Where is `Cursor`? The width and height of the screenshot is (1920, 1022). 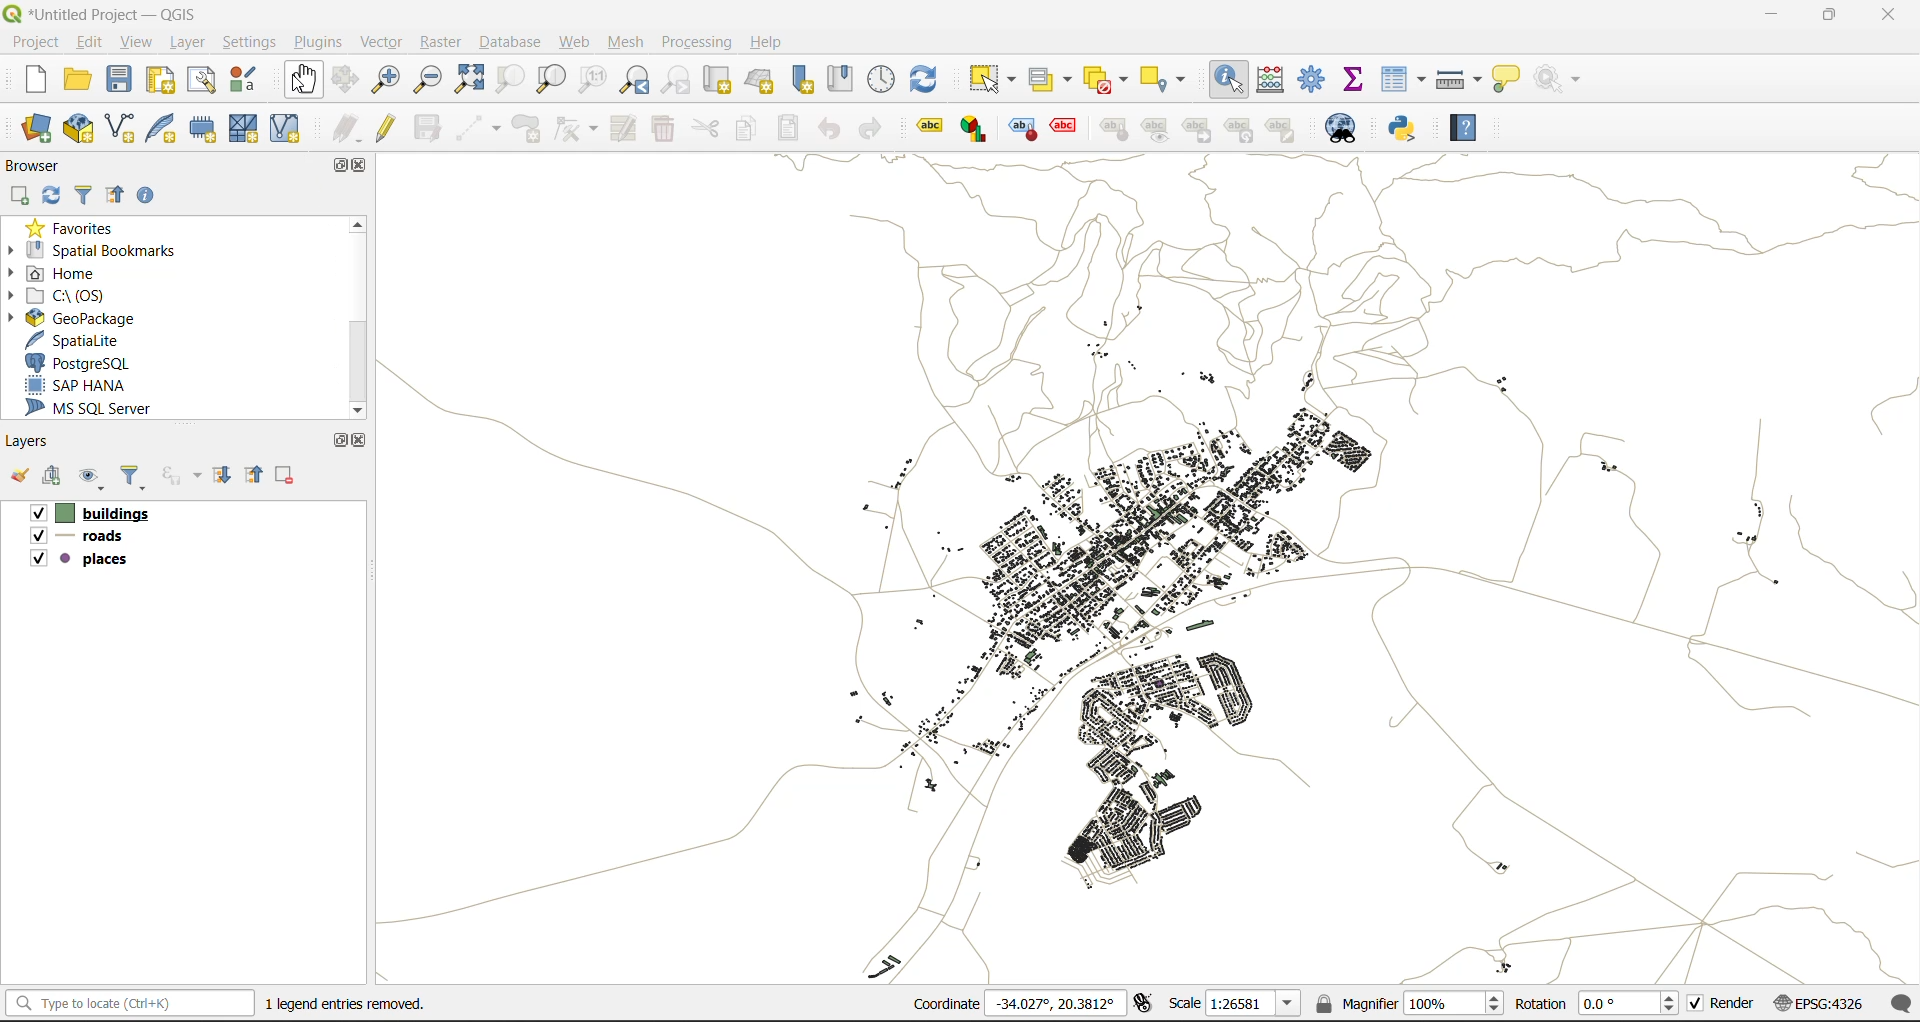
Cursor is located at coordinates (278, 612).